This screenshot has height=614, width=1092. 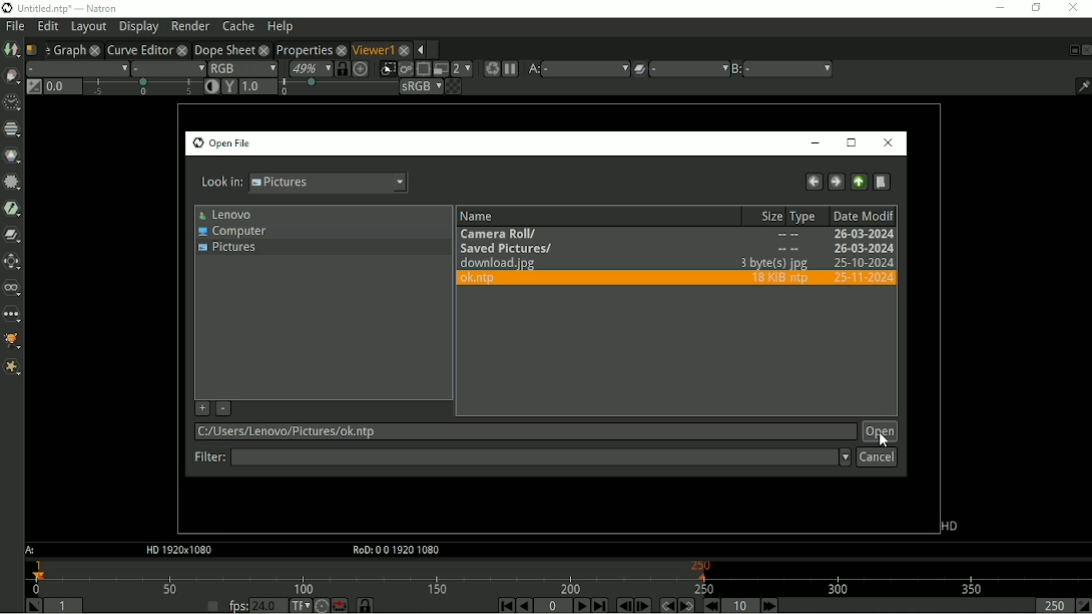 What do you see at coordinates (789, 69) in the screenshot?
I see `b menu` at bounding box center [789, 69].